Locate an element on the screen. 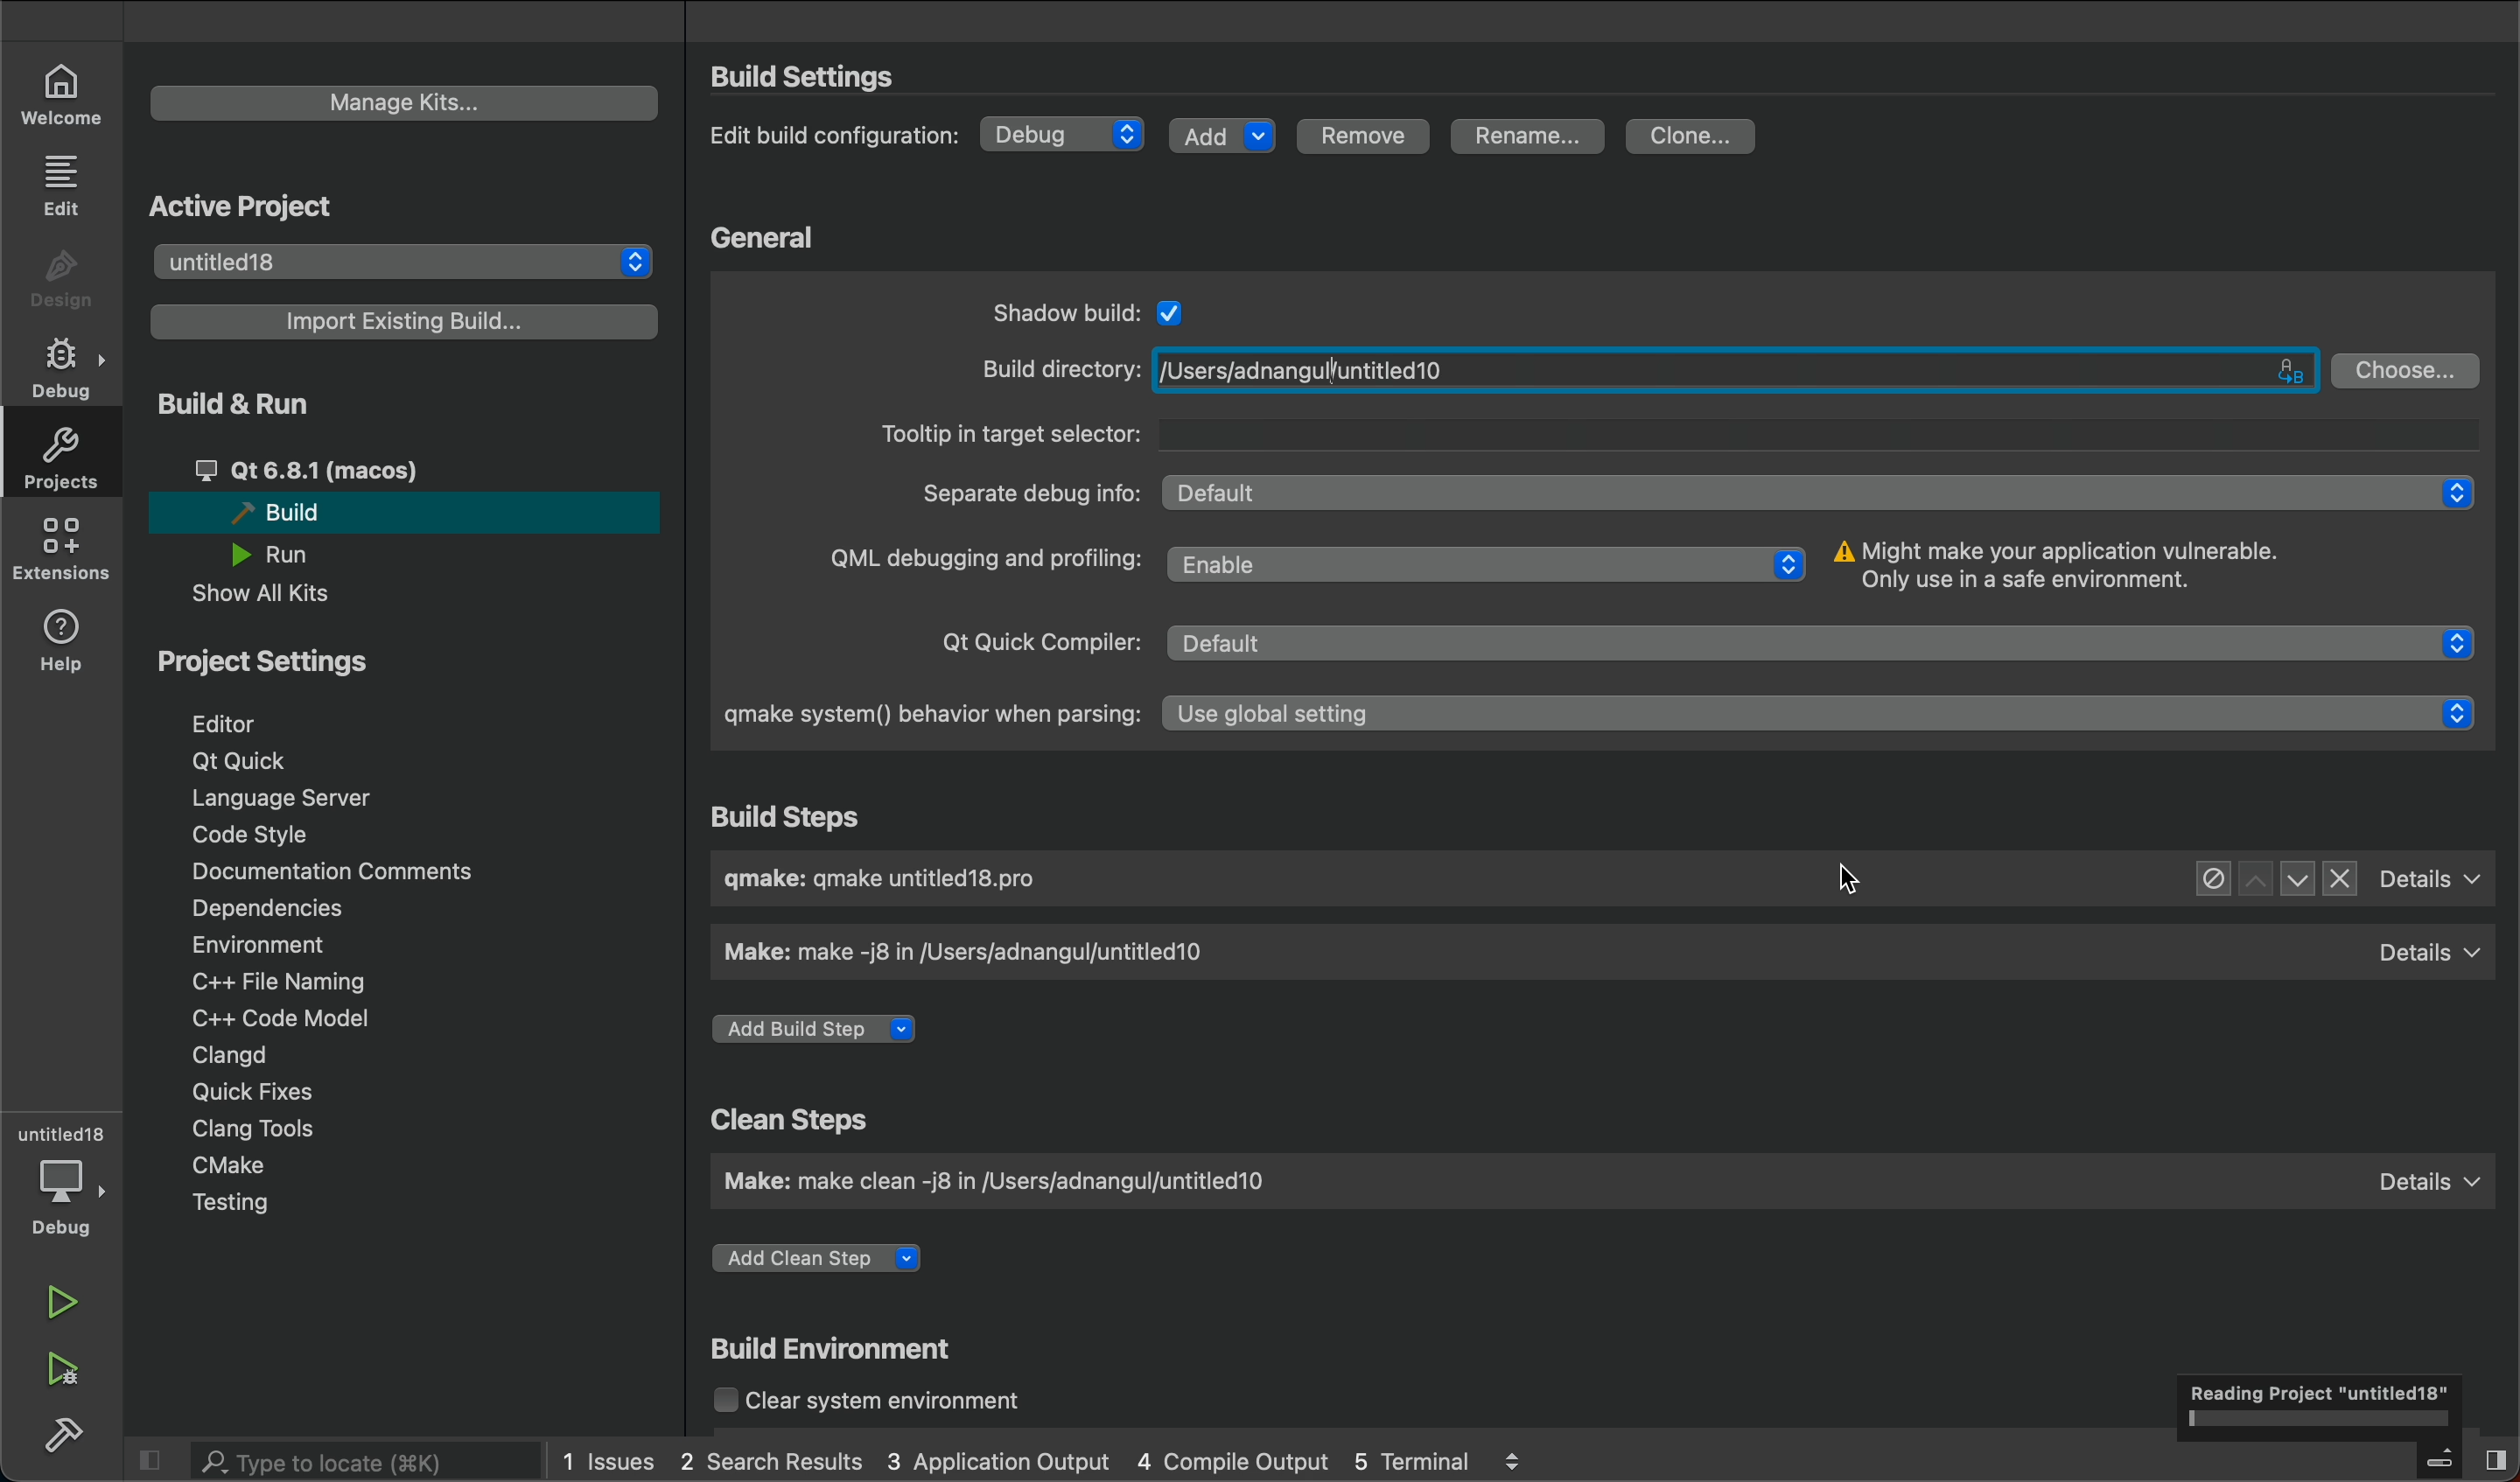  manage kits is located at coordinates (407, 102).